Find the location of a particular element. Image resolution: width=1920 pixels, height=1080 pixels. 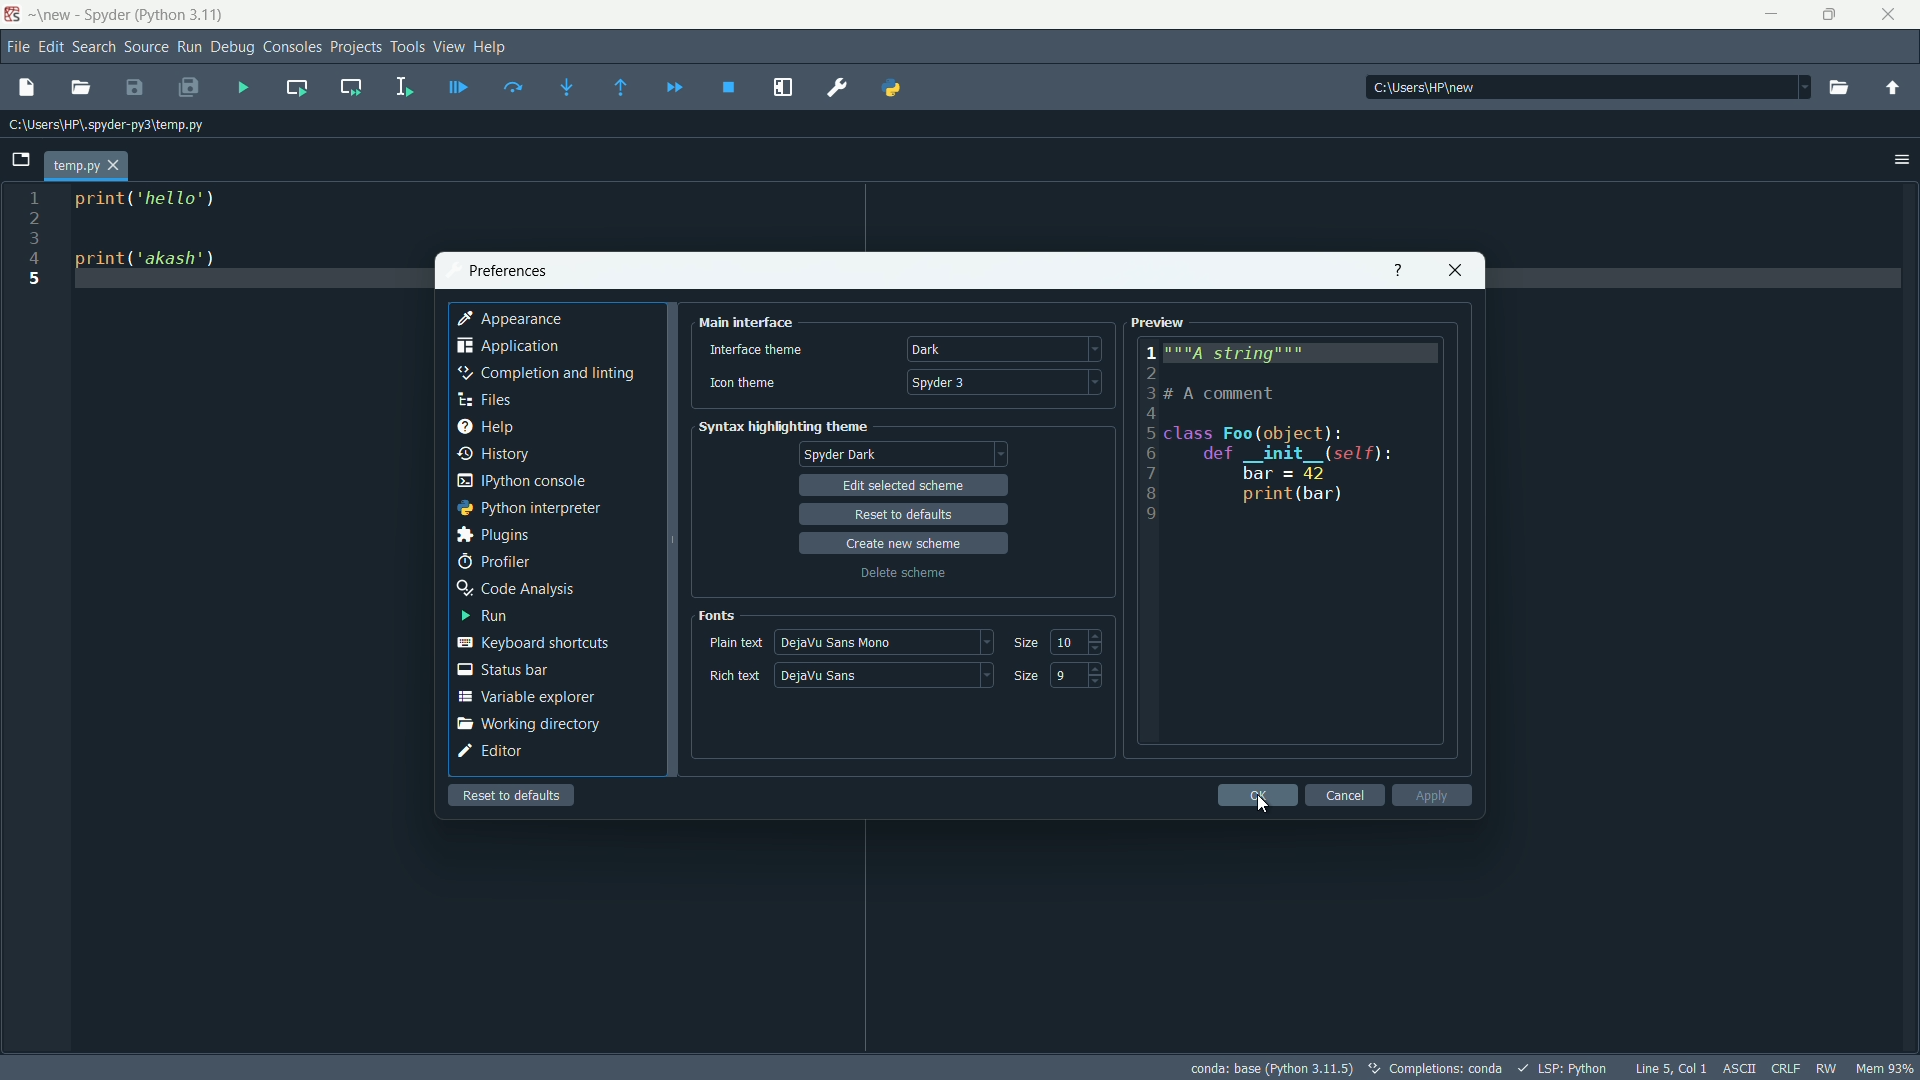

run current line is located at coordinates (514, 88).